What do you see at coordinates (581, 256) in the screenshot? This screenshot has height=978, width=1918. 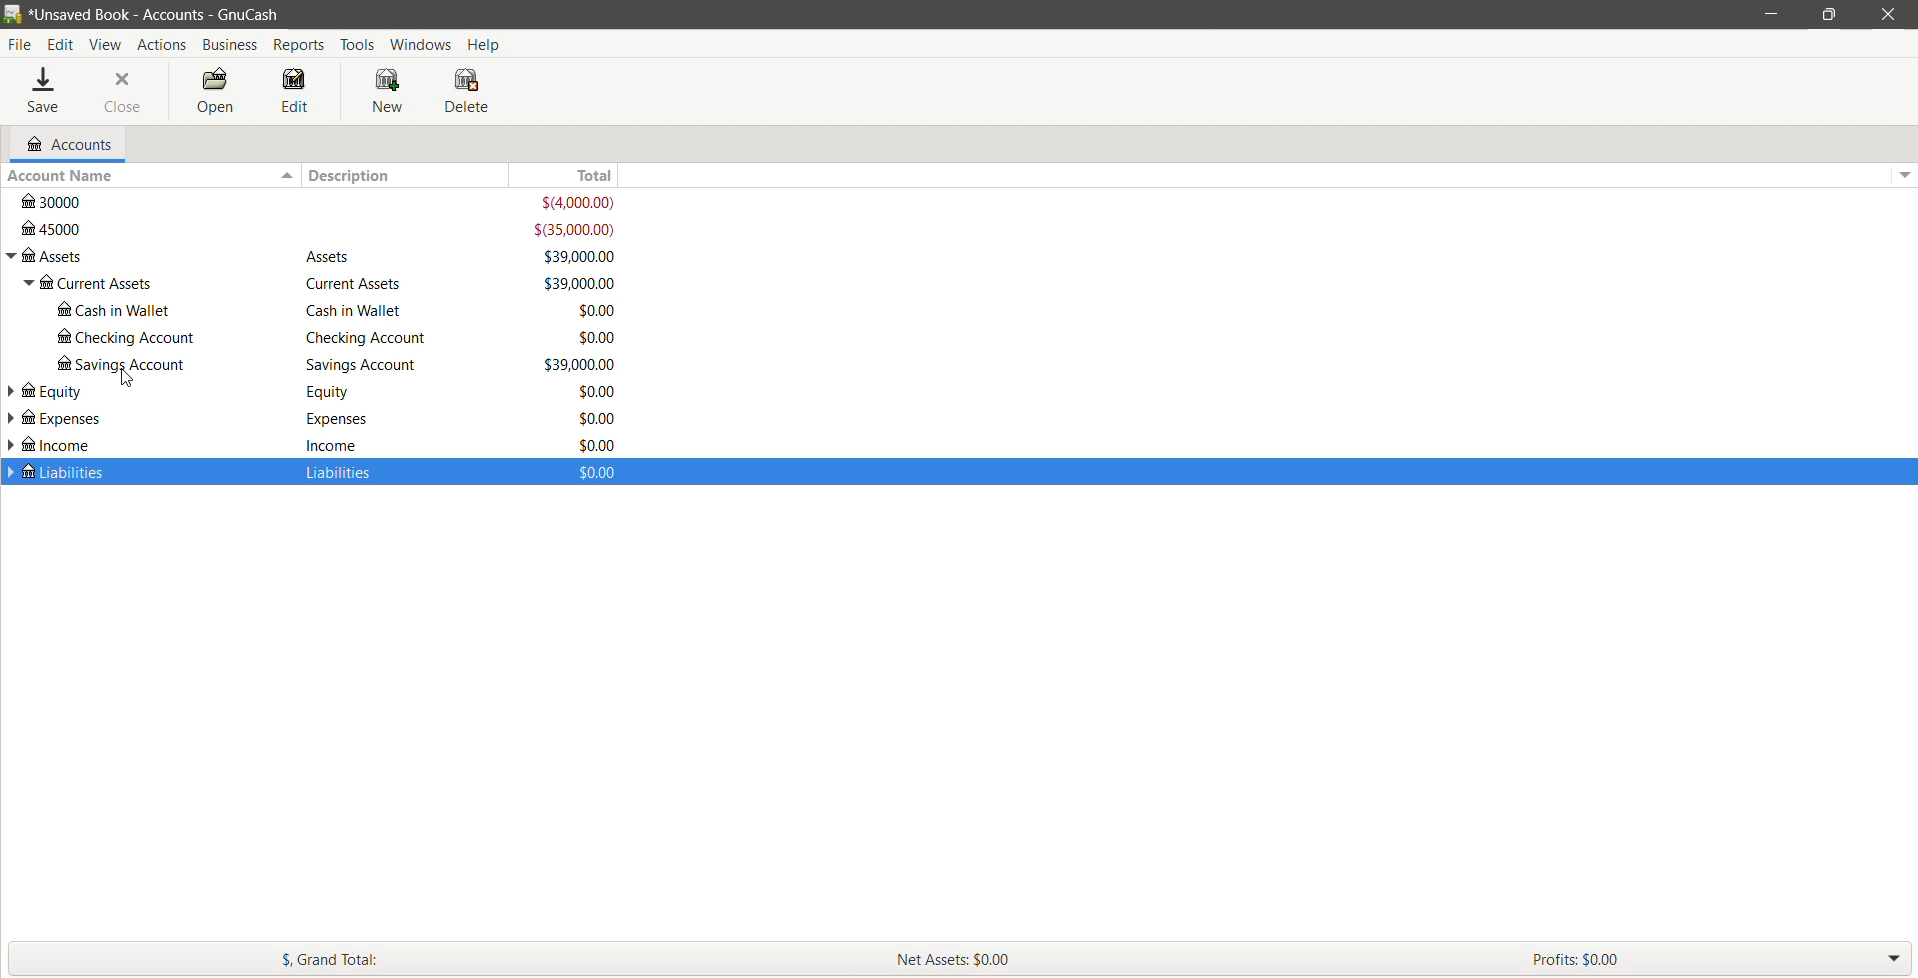 I see `$39,000.00` at bounding box center [581, 256].